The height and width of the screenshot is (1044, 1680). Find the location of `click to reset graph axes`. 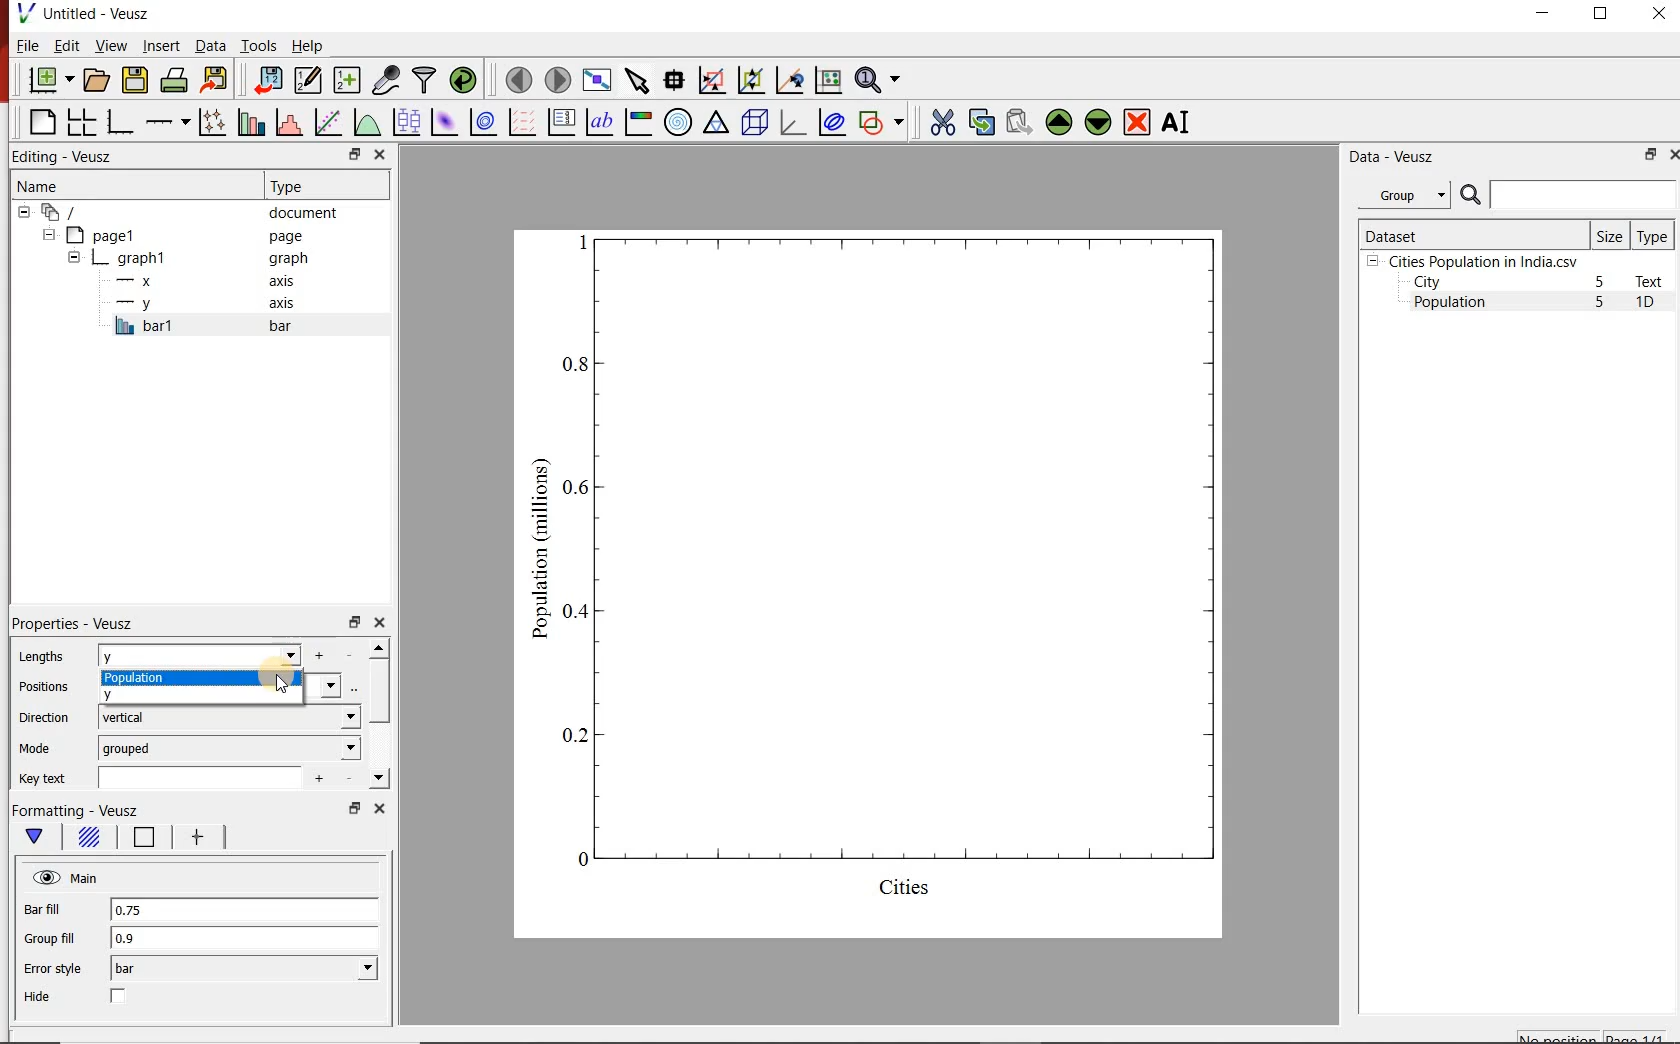

click to reset graph axes is located at coordinates (828, 79).